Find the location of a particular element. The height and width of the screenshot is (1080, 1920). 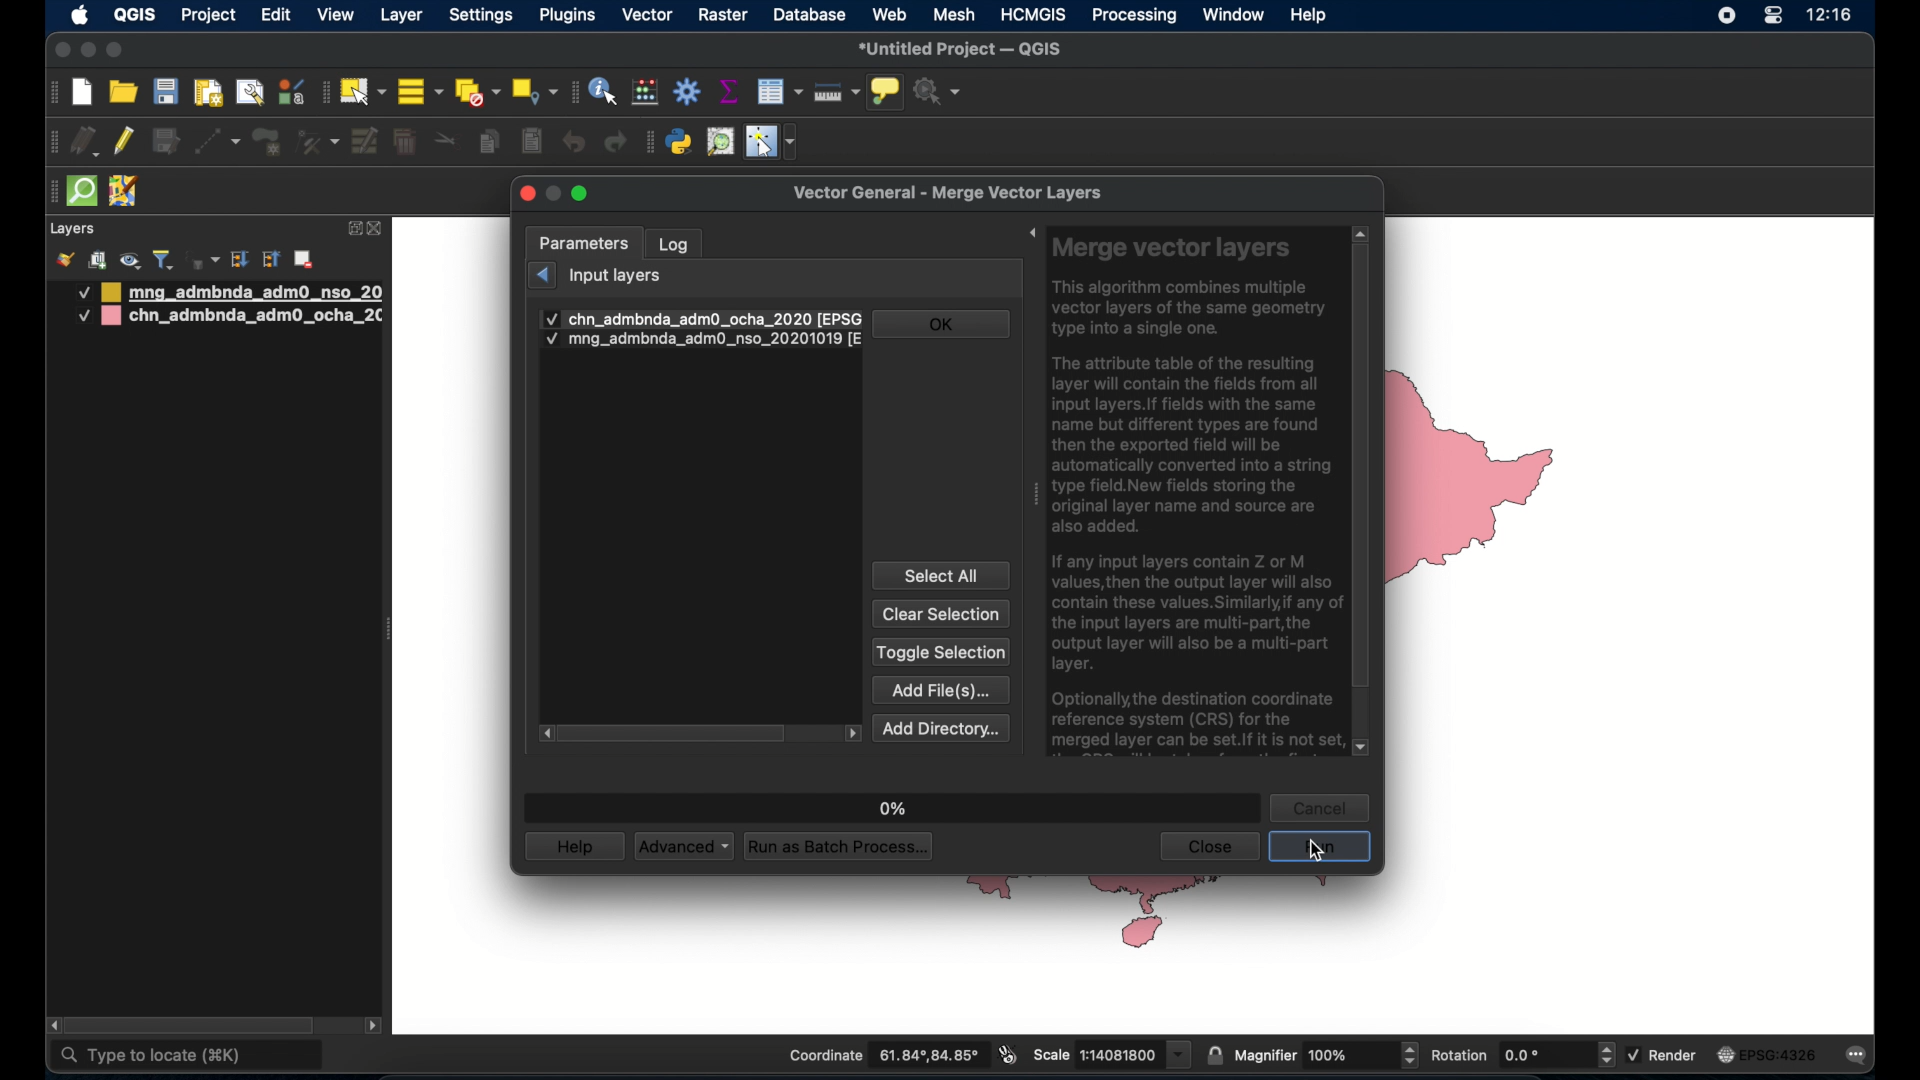

close is located at coordinates (1208, 847).